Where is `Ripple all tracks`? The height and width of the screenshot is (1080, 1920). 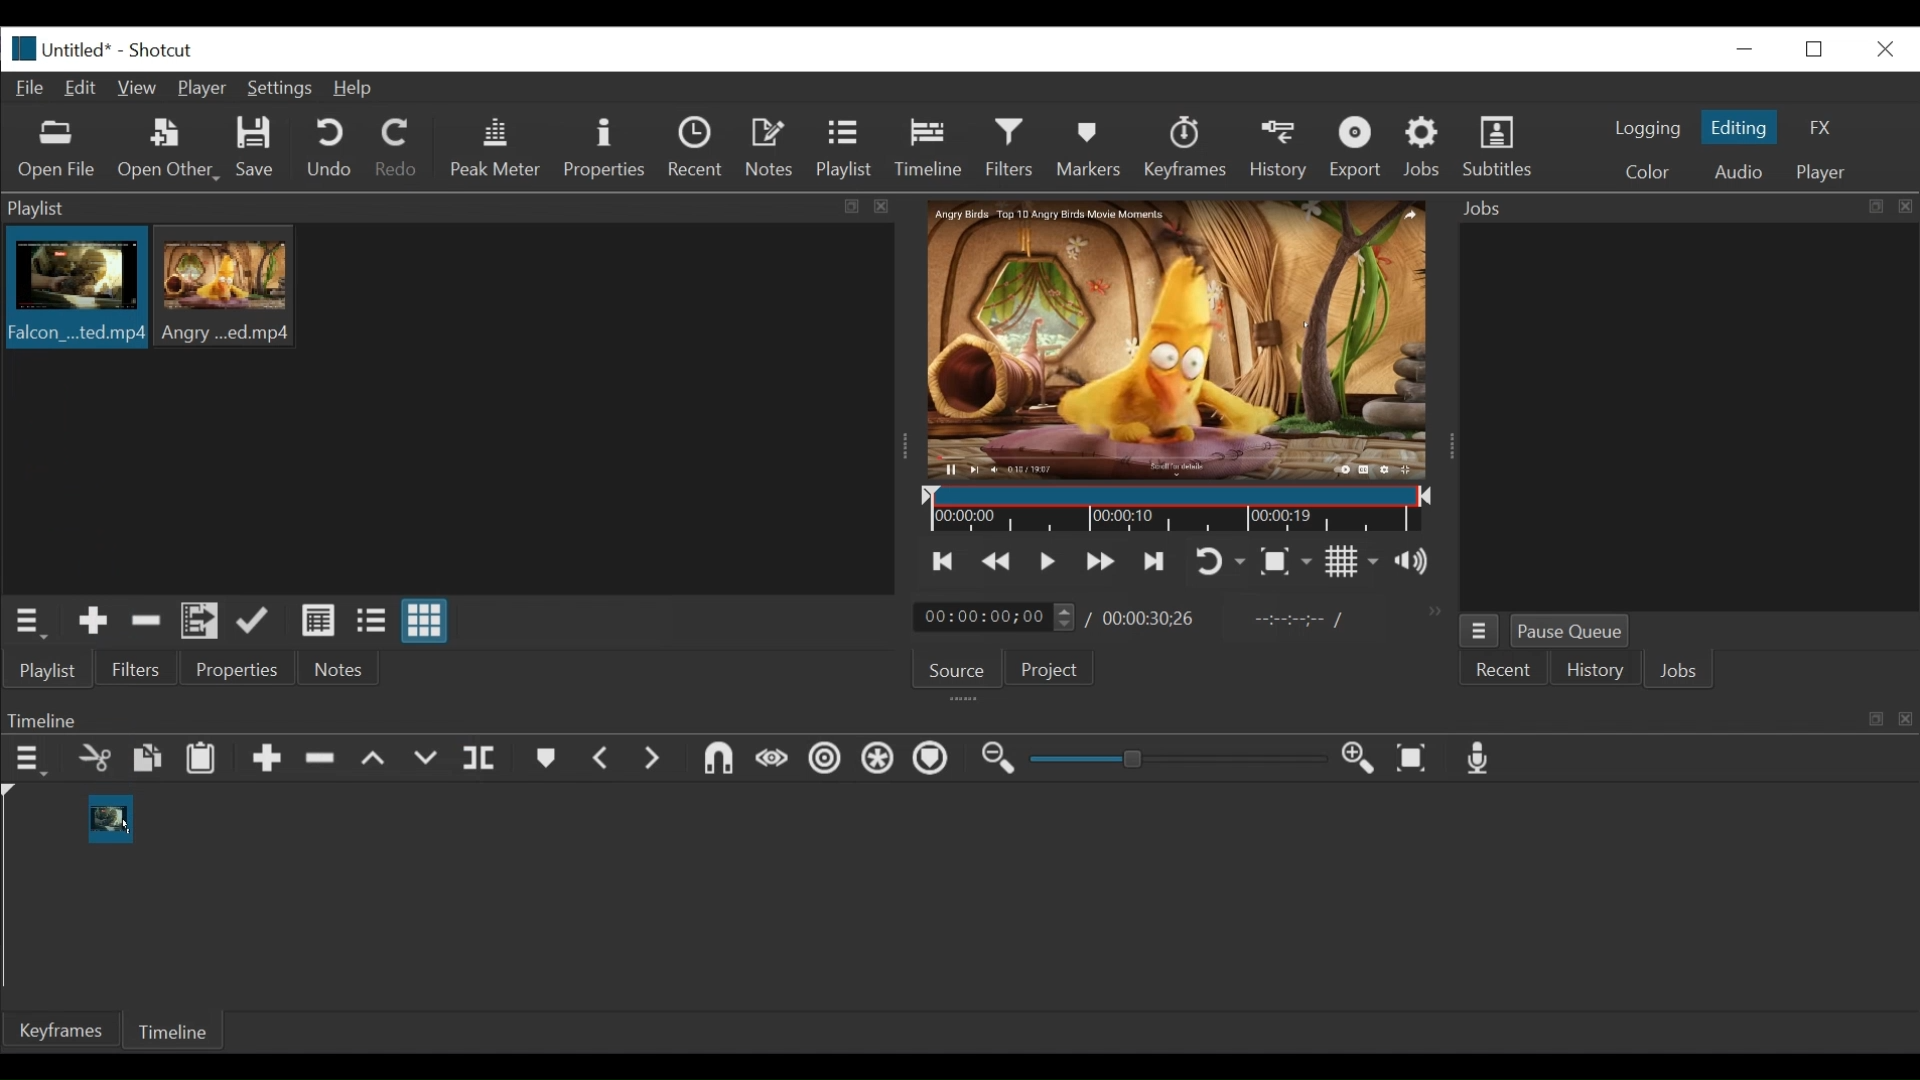 Ripple all tracks is located at coordinates (877, 761).